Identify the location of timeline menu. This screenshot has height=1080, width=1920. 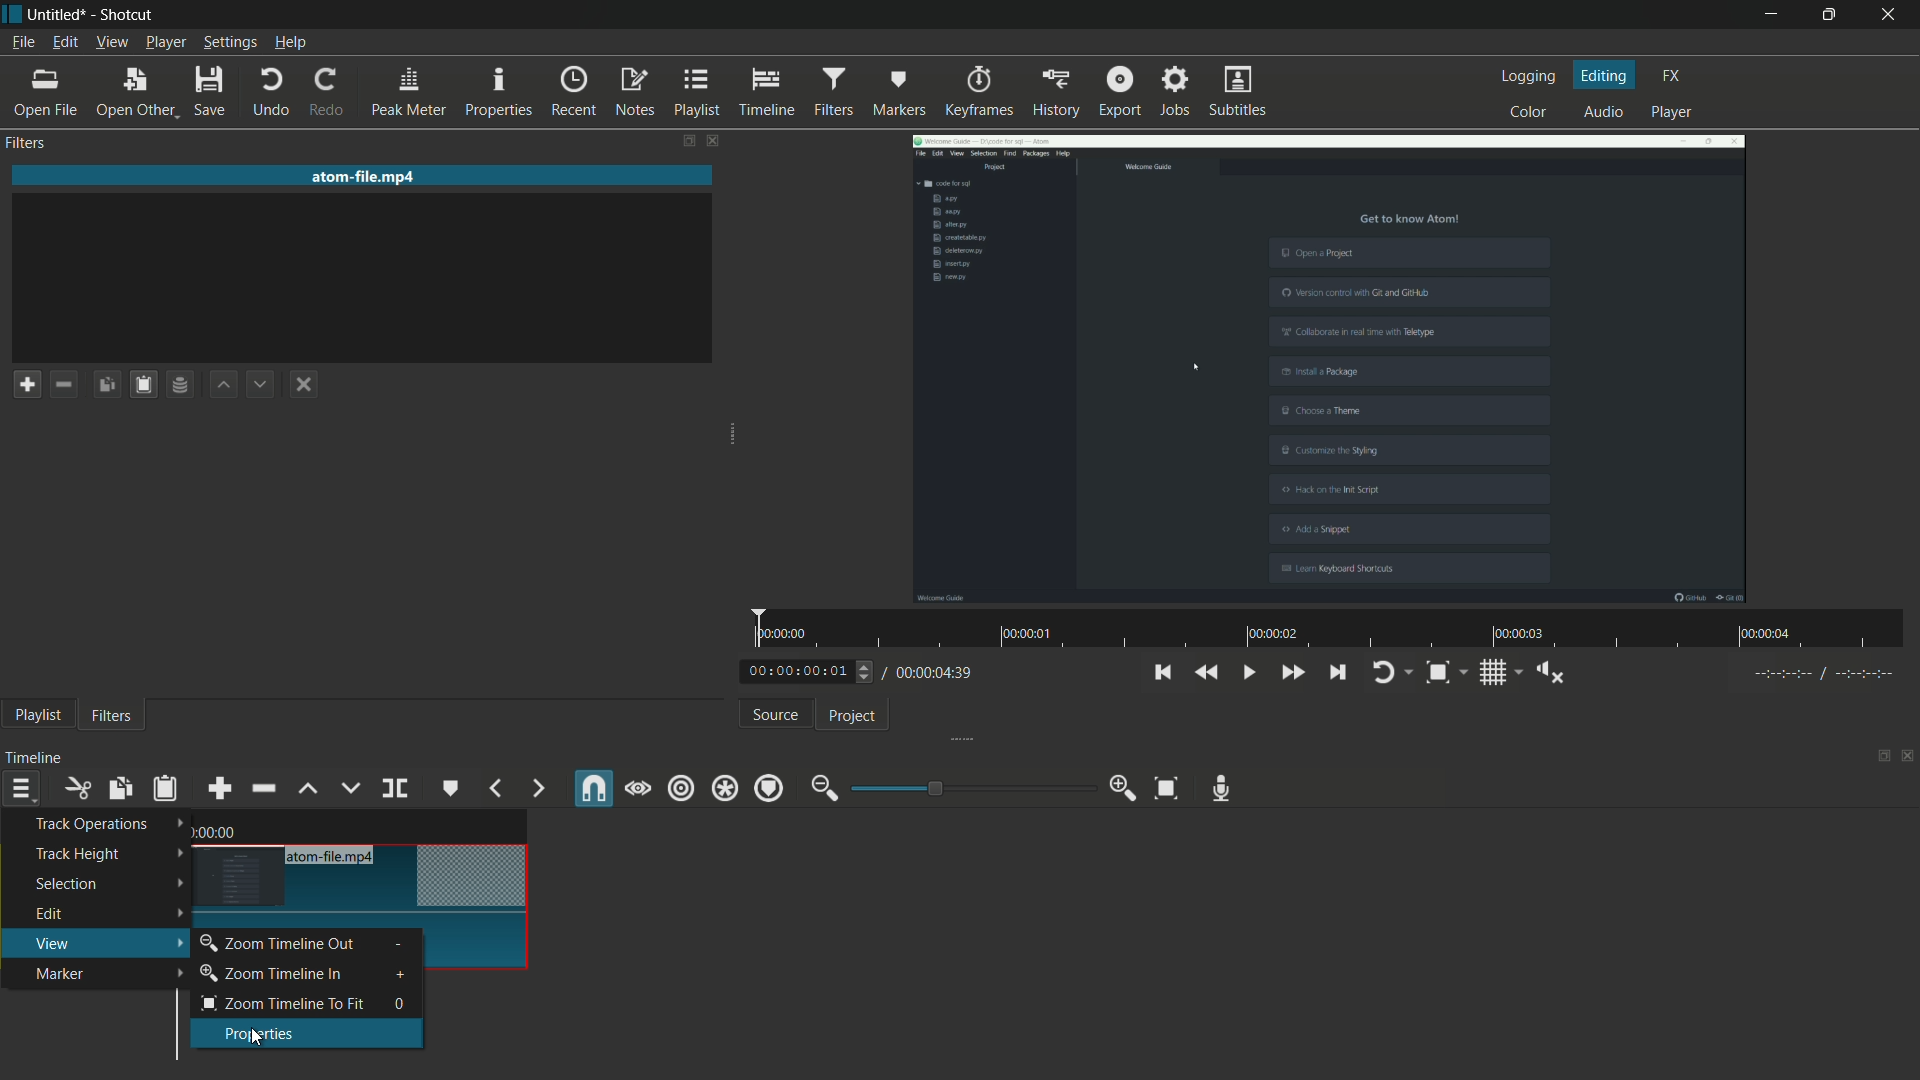
(21, 788).